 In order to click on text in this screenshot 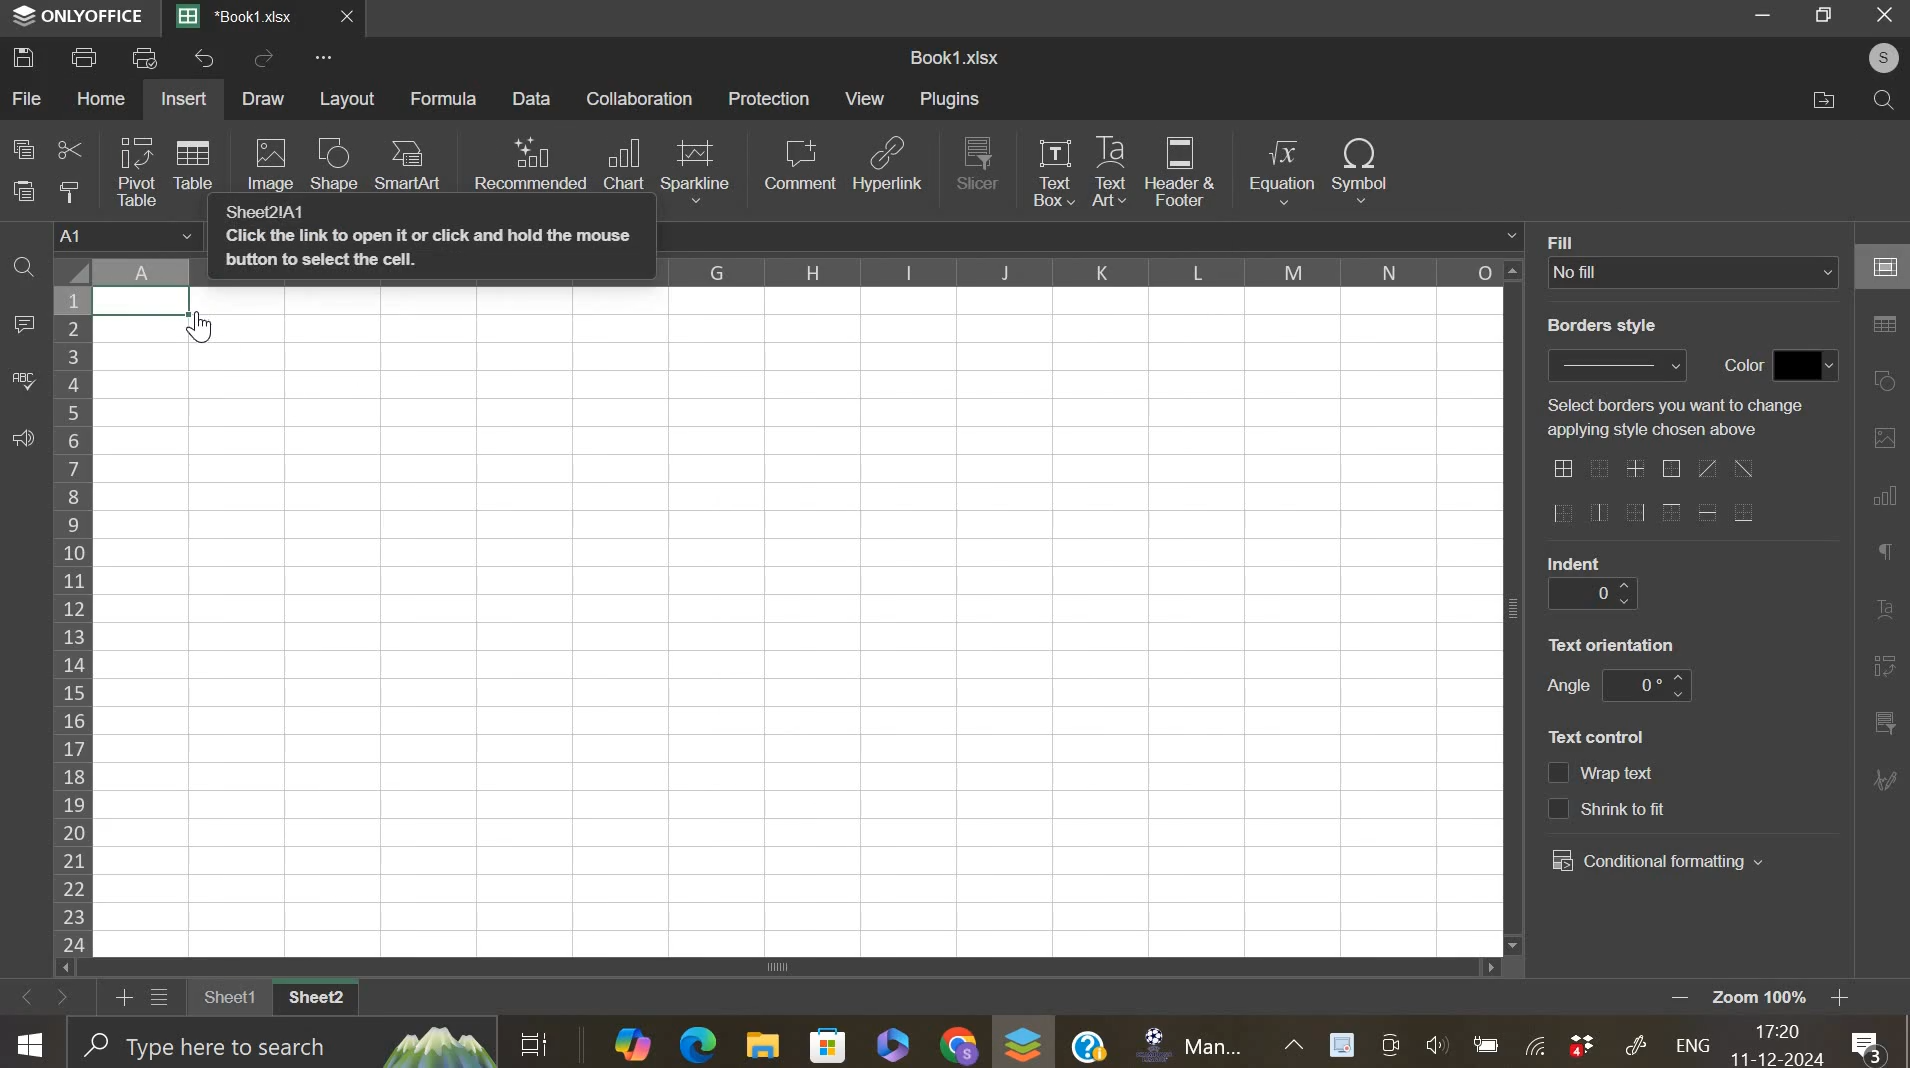, I will do `click(1612, 644)`.